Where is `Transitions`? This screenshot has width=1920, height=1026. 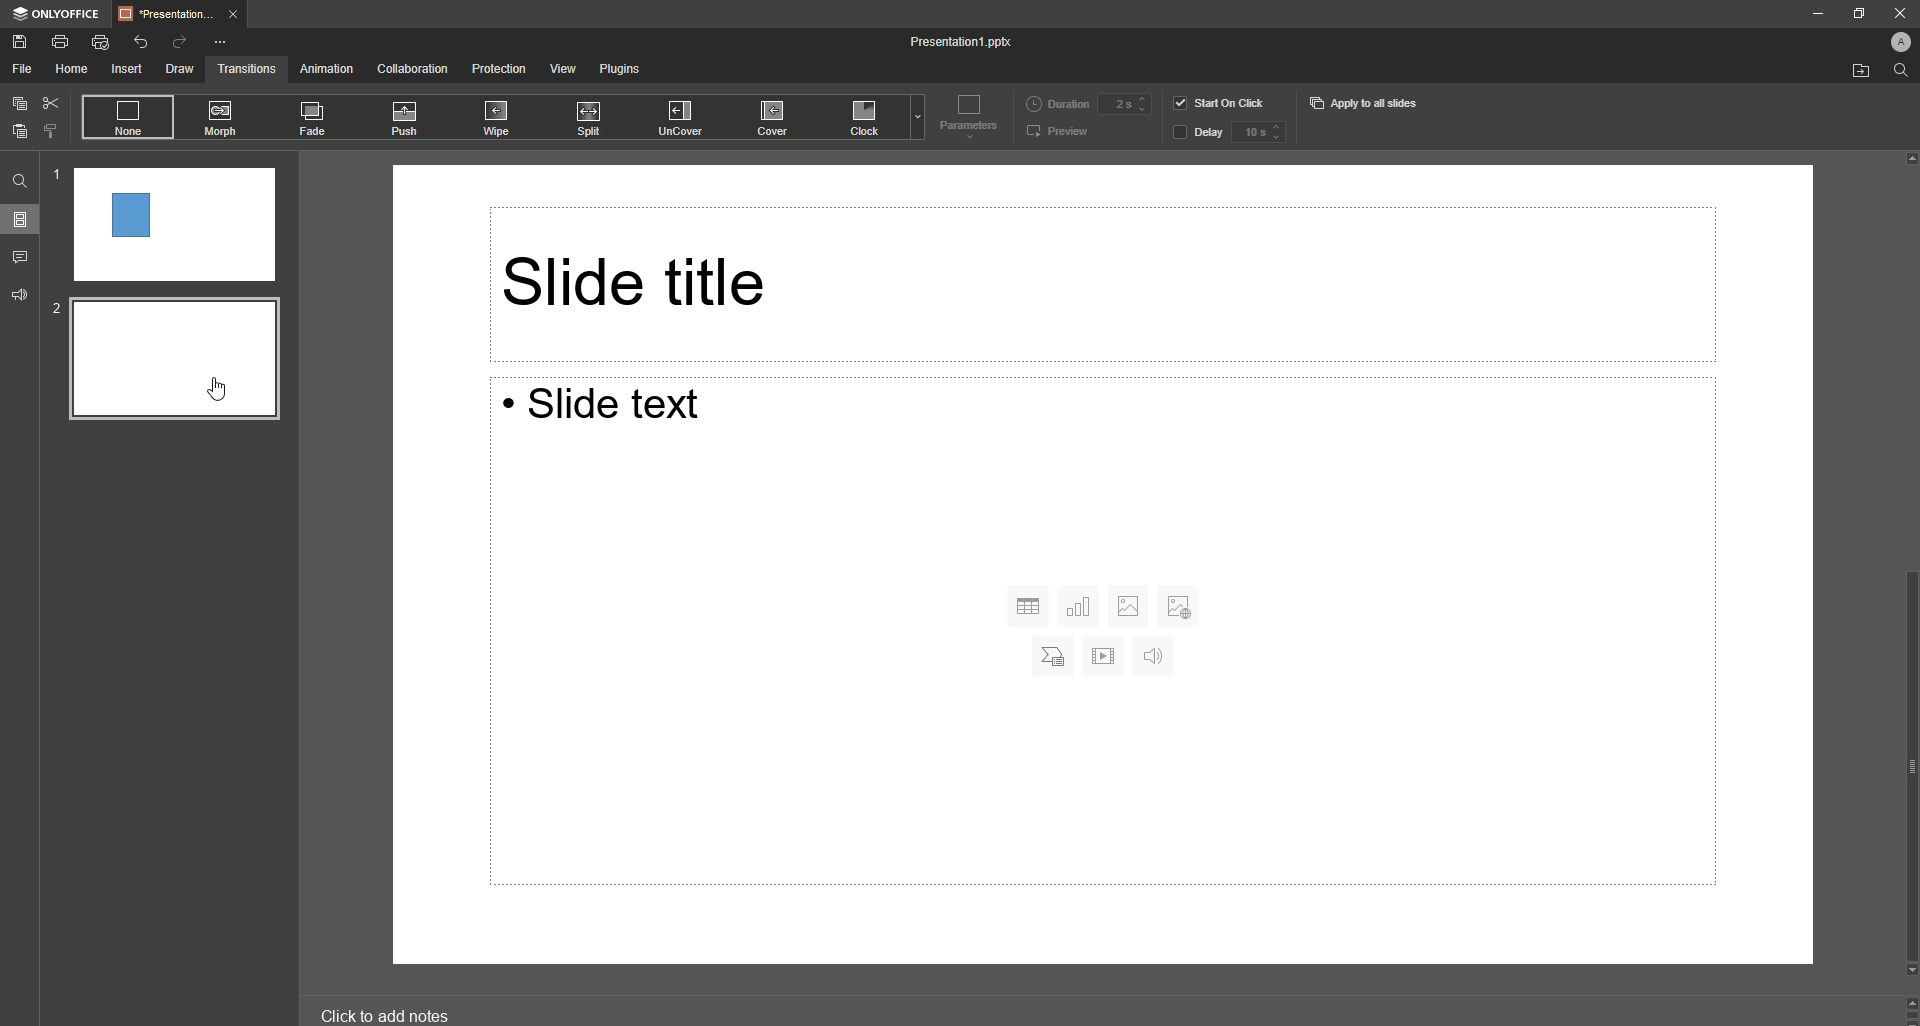 Transitions is located at coordinates (246, 69).